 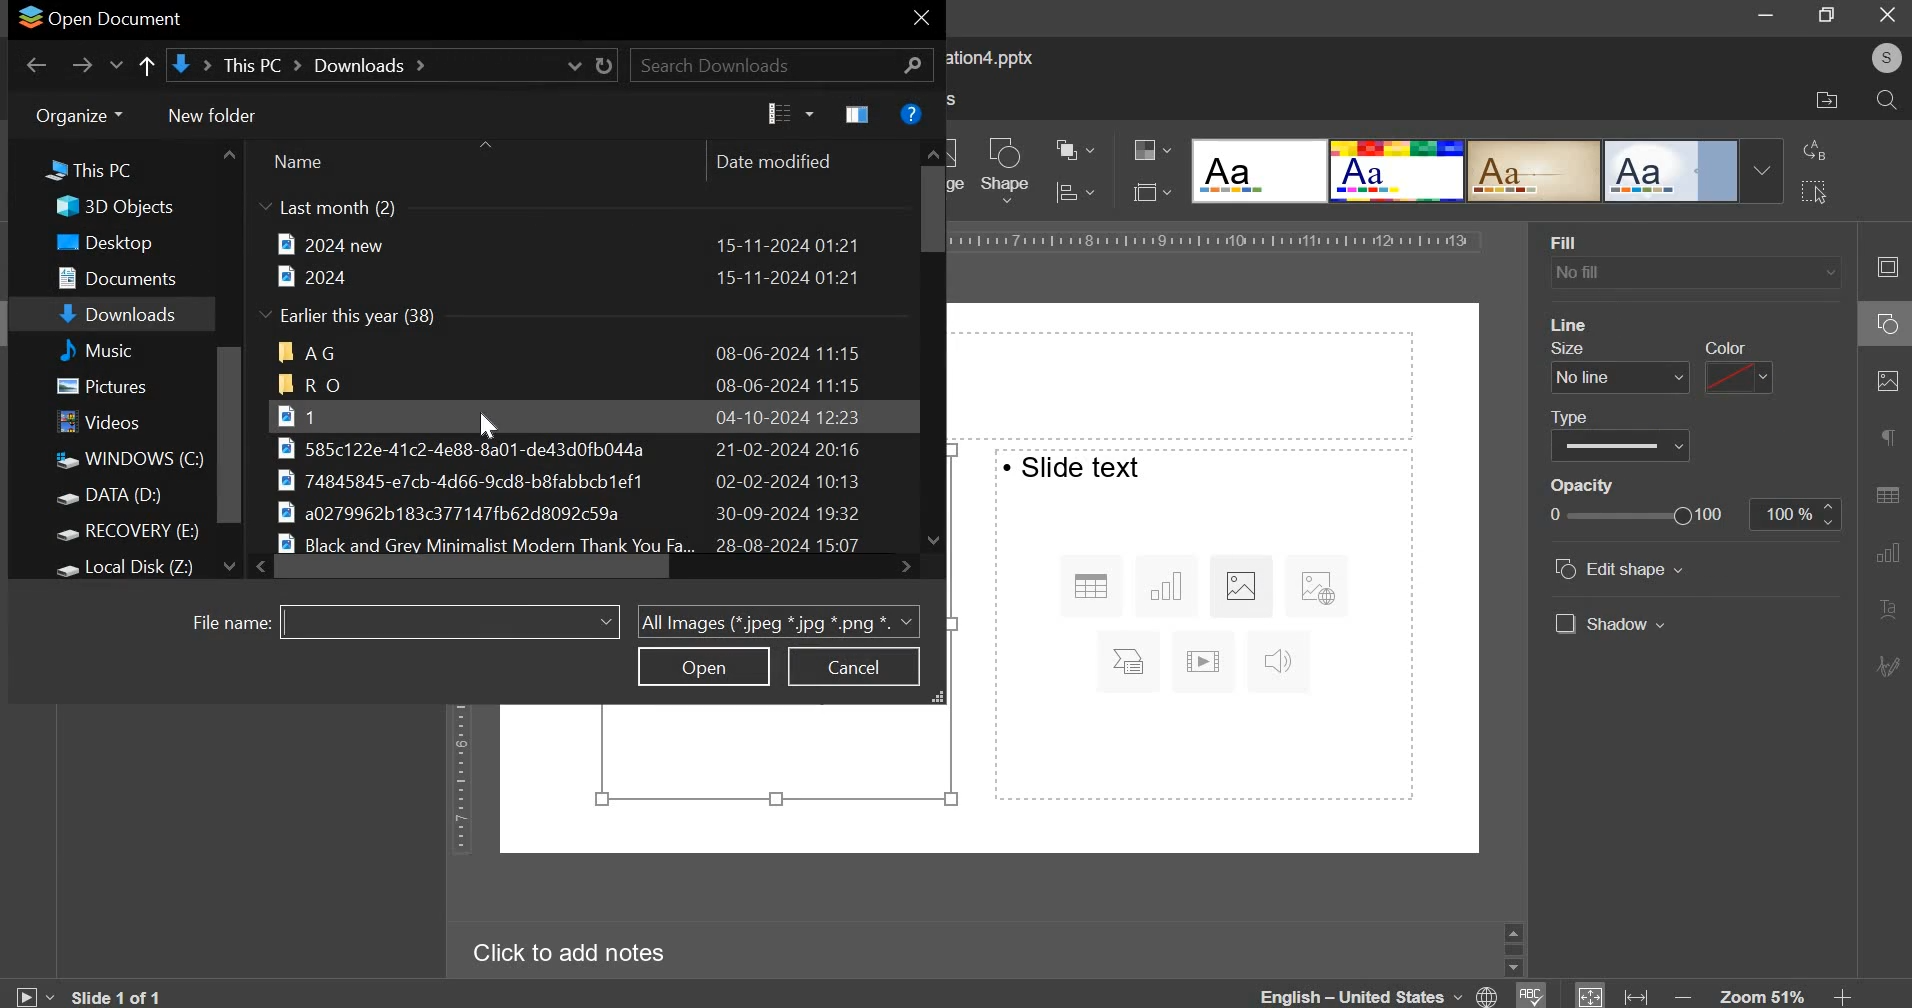 What do you see at coordinates (583, 514) in the screenshot?
I see `image file` at bounding box center [583, 514].